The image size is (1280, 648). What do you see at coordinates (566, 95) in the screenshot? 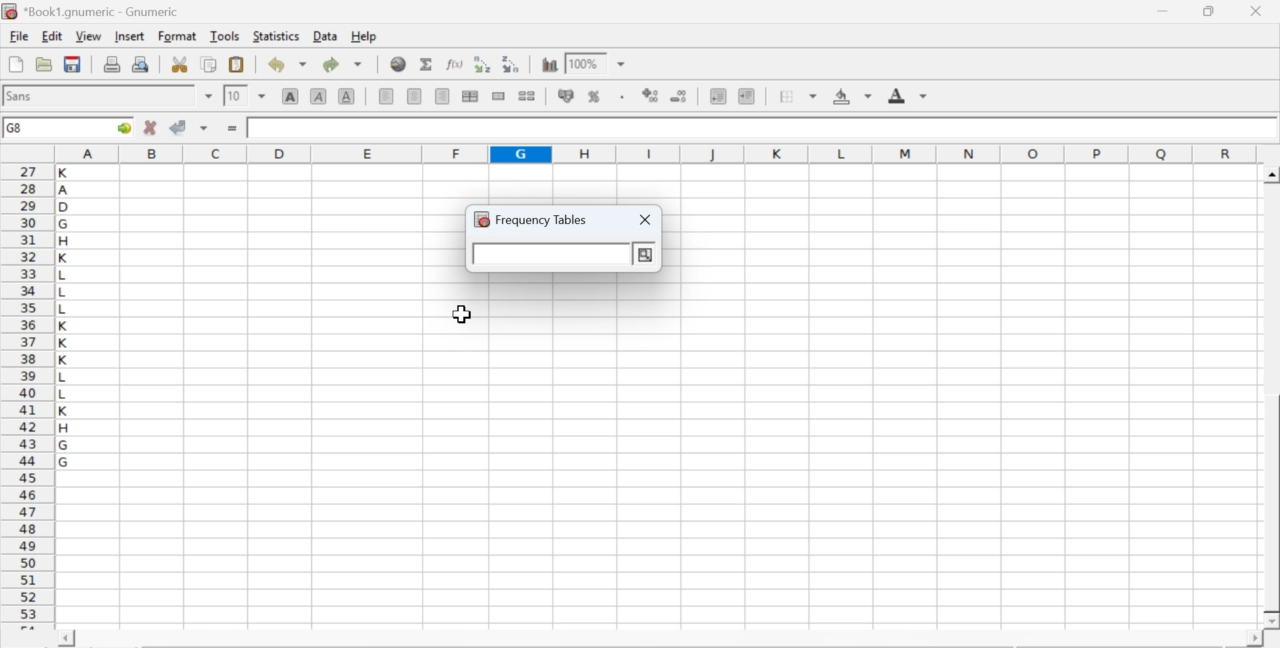
I see `format selection as accounting` at bounding box center [566, 95].